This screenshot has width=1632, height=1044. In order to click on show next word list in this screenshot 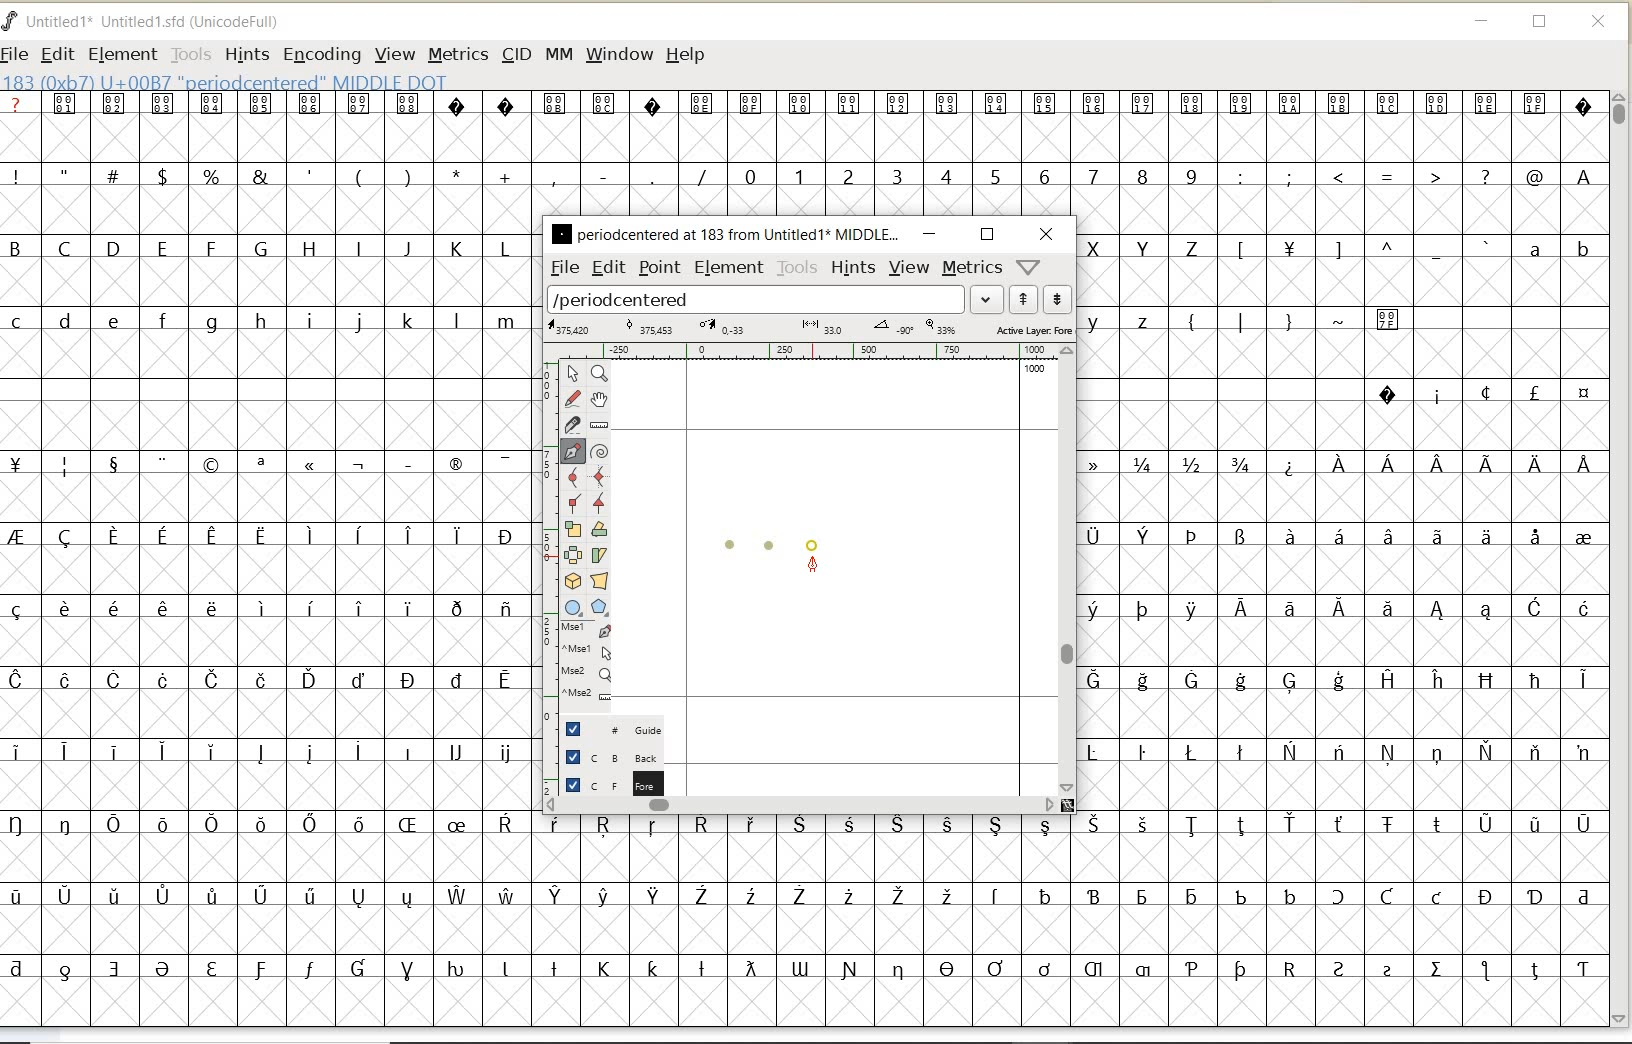, I will do `click(1060, 300)`.